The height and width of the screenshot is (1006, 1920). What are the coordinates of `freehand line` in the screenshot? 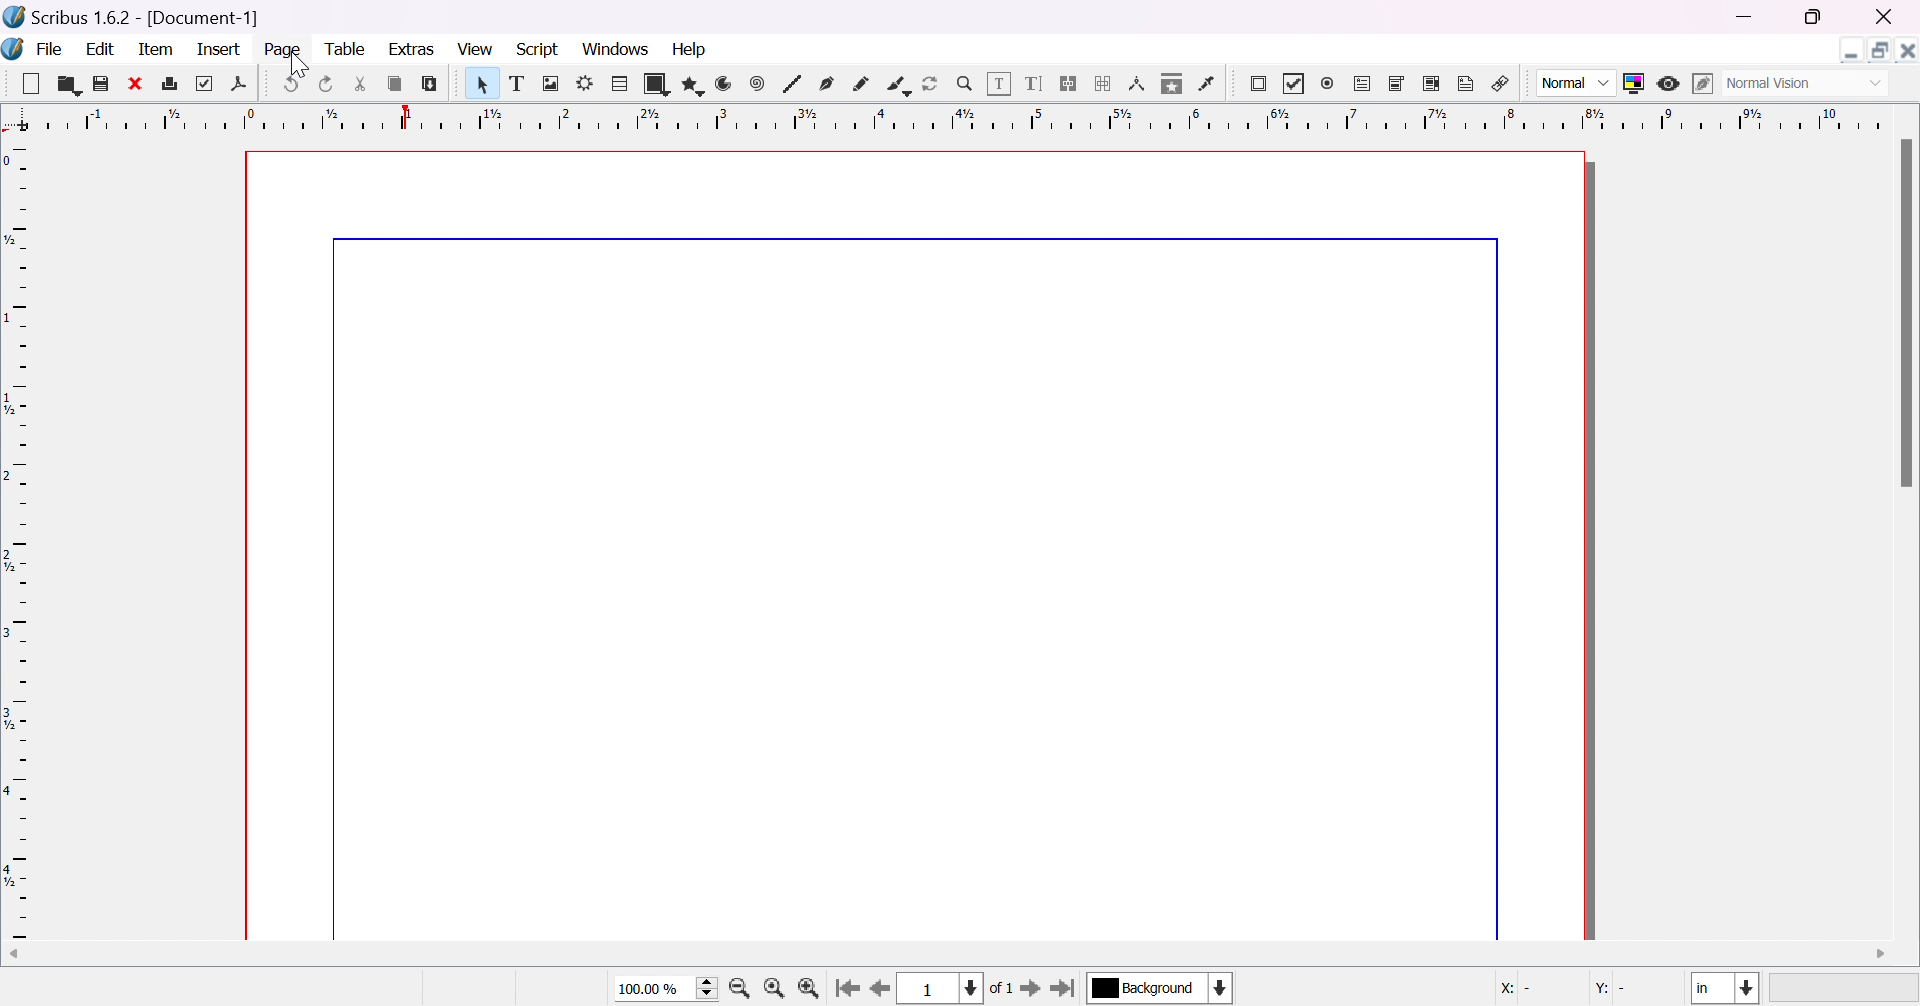 It's located at (865, 86).